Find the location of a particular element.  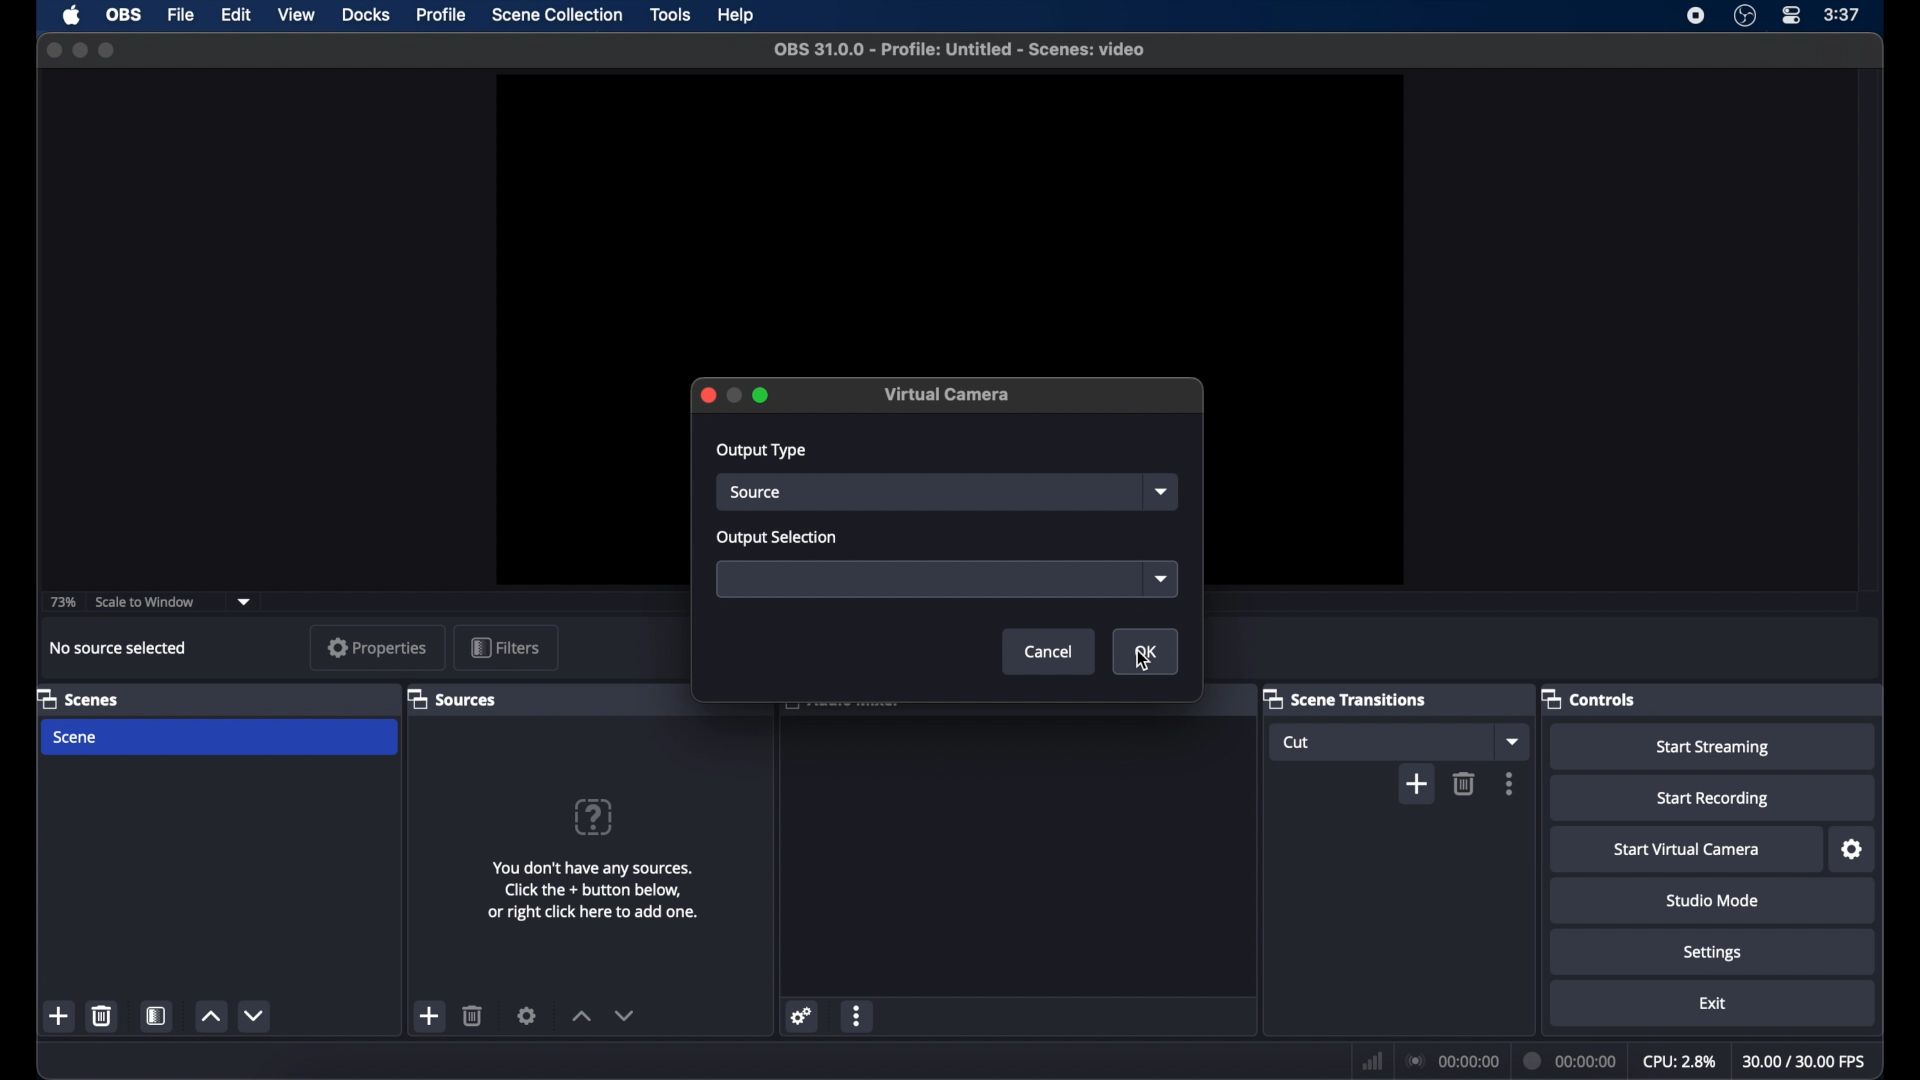

Output Selection Dropdown is located at coordinates (948, 581).